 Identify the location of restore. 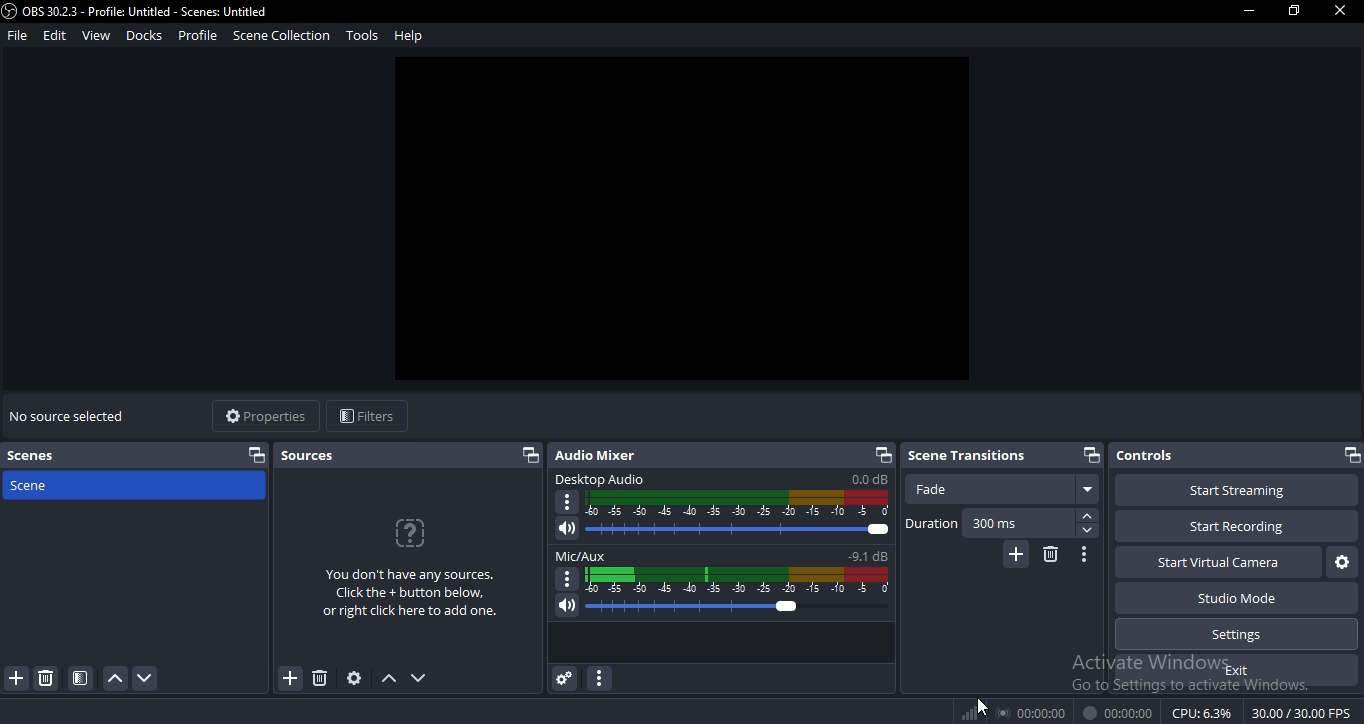
(884, 455).